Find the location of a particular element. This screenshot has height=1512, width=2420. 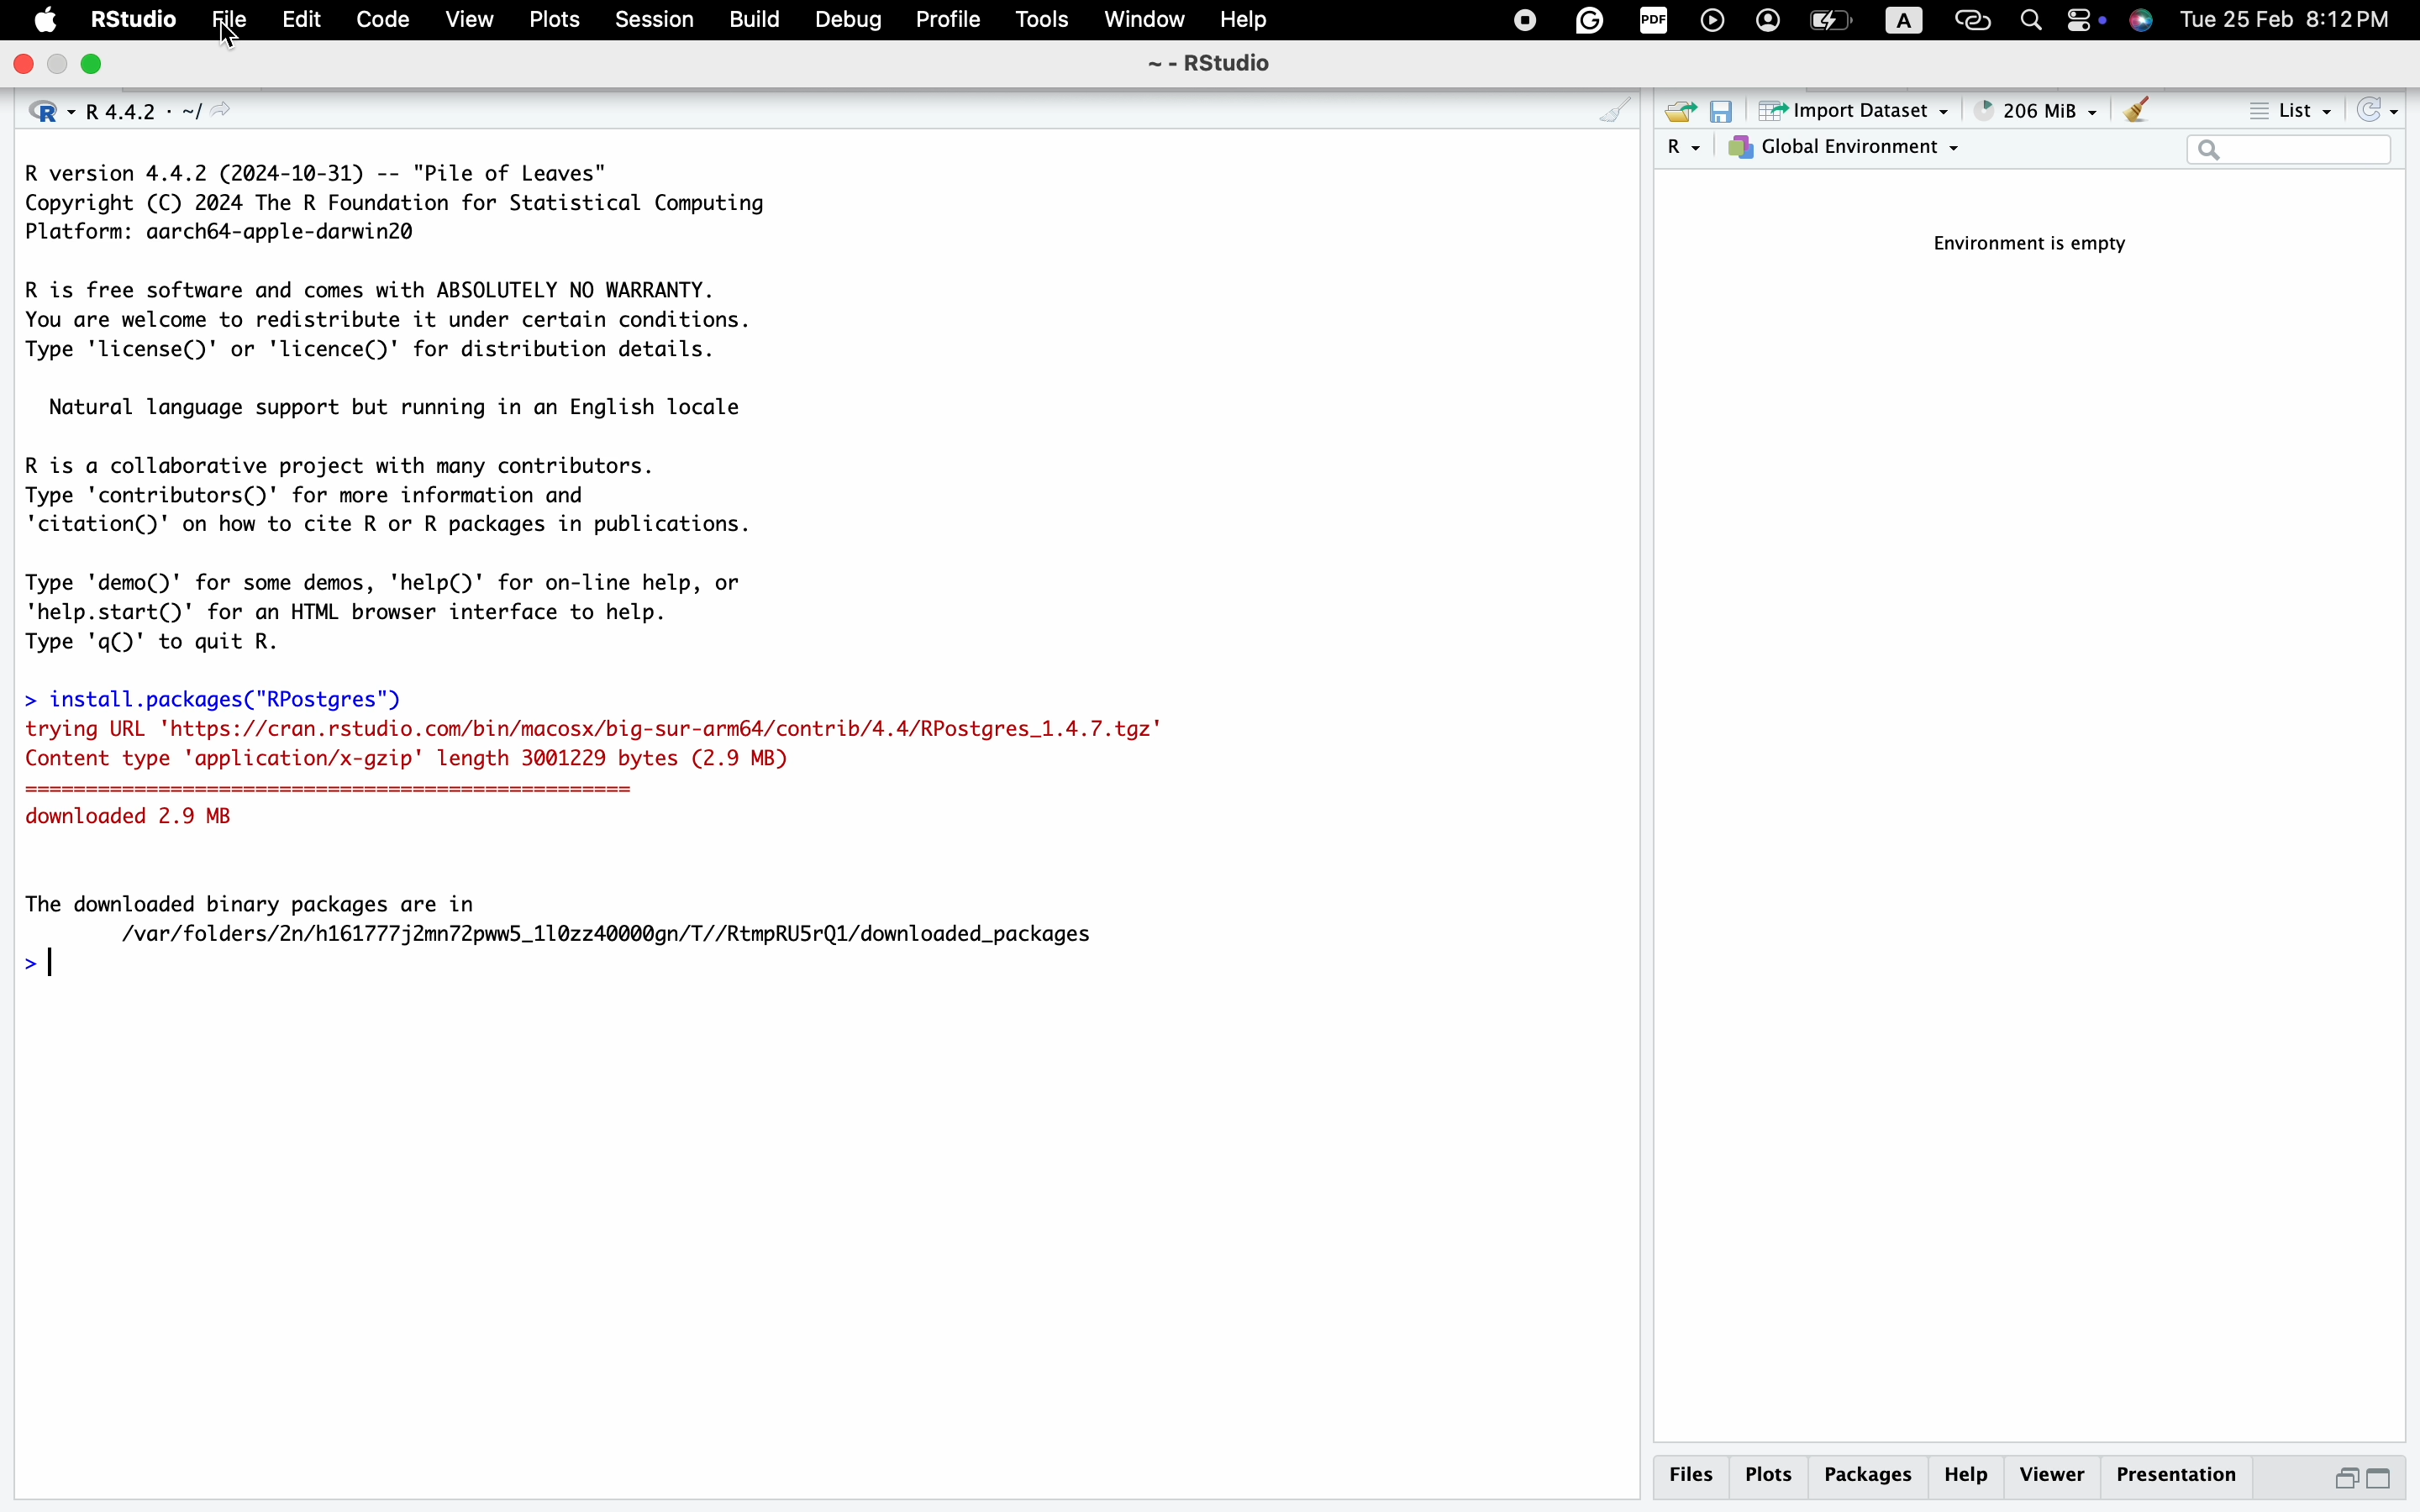

View is located at coordinates (468, 21).